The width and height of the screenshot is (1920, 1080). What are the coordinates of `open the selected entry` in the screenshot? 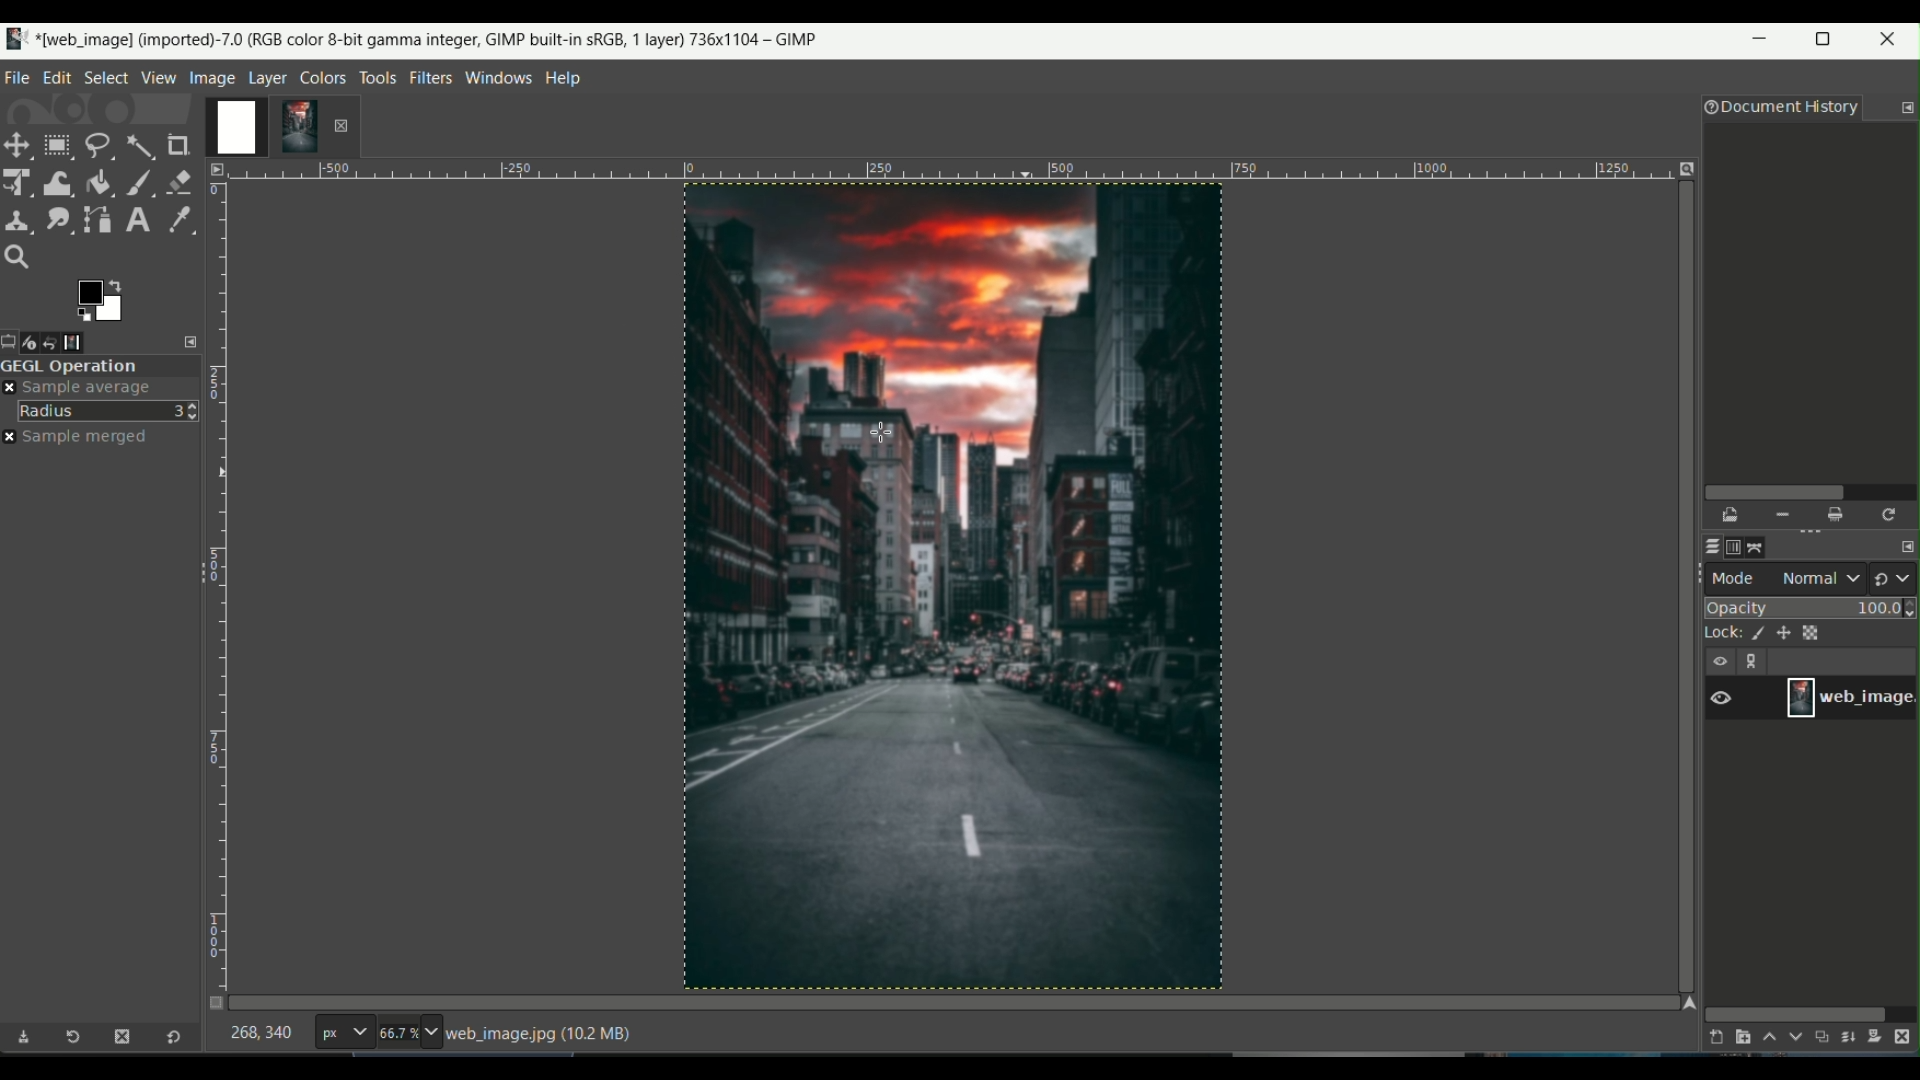 It's located at (1732, 516).